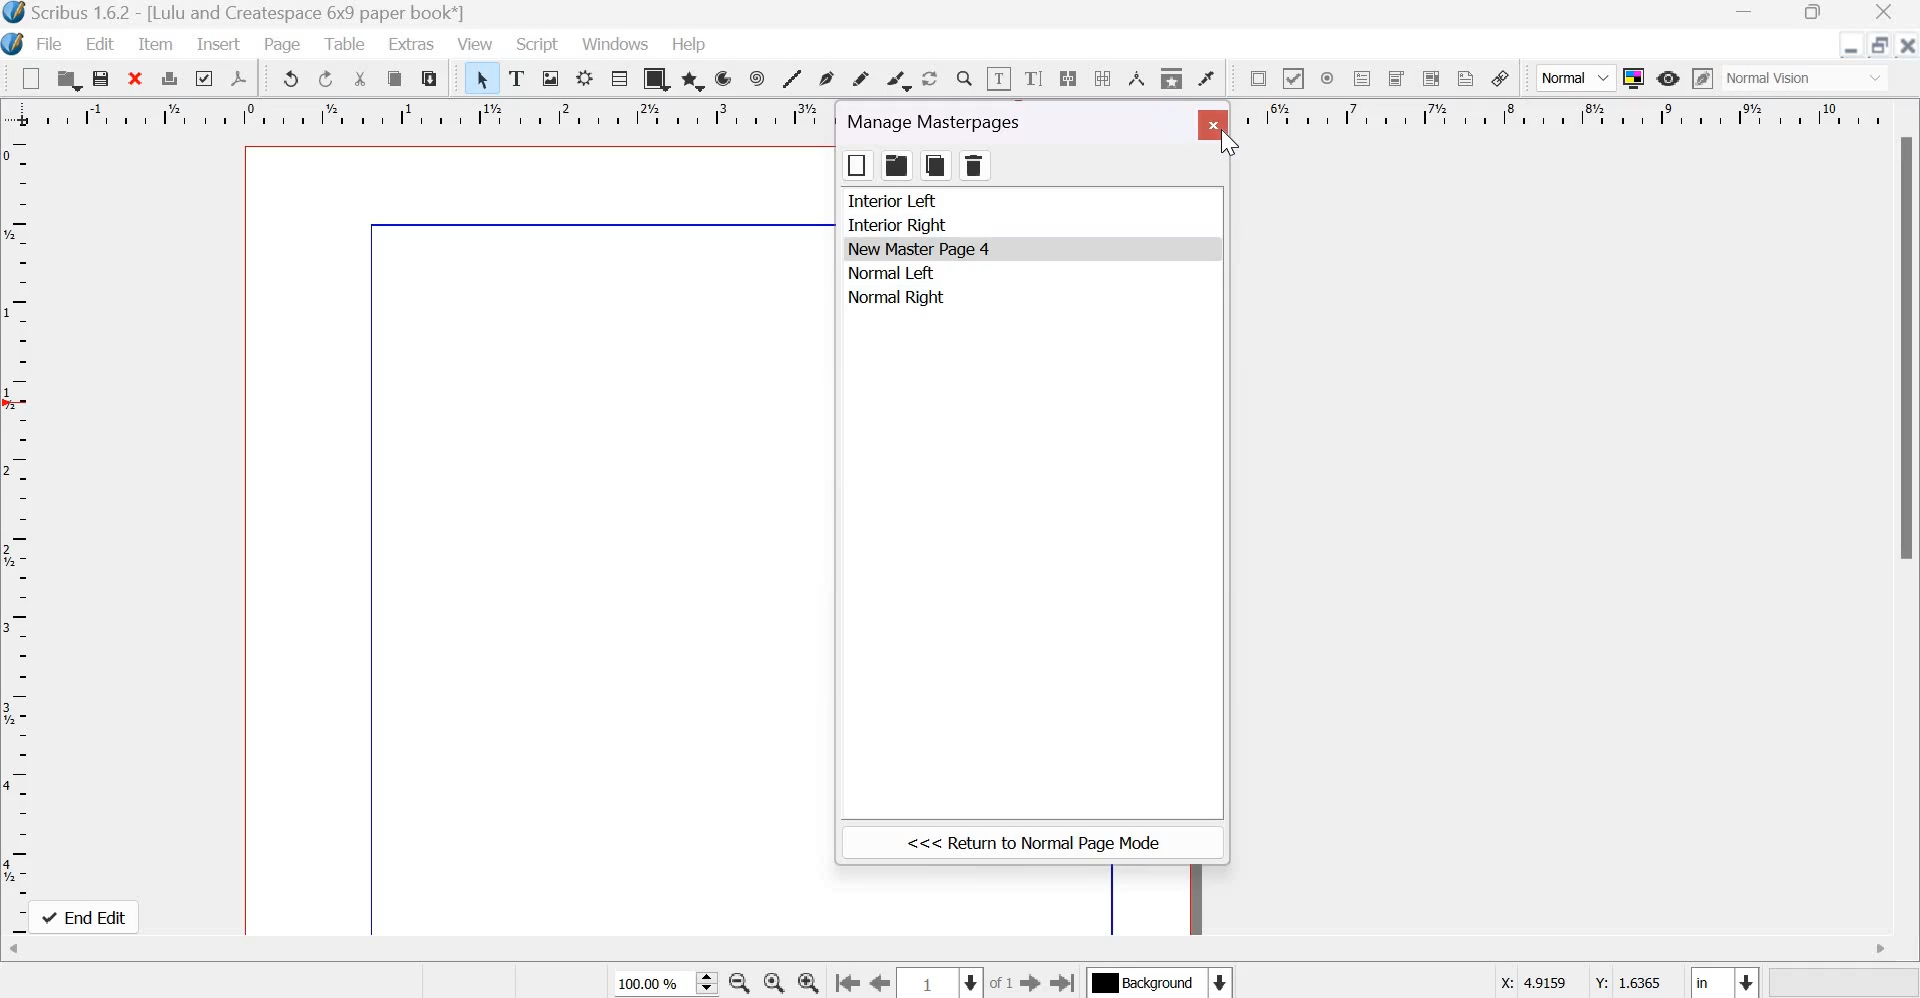 Image resolution: width=1920 pixels, height=998 pixels. I want to click on Link annotation, so click(1500, 78).